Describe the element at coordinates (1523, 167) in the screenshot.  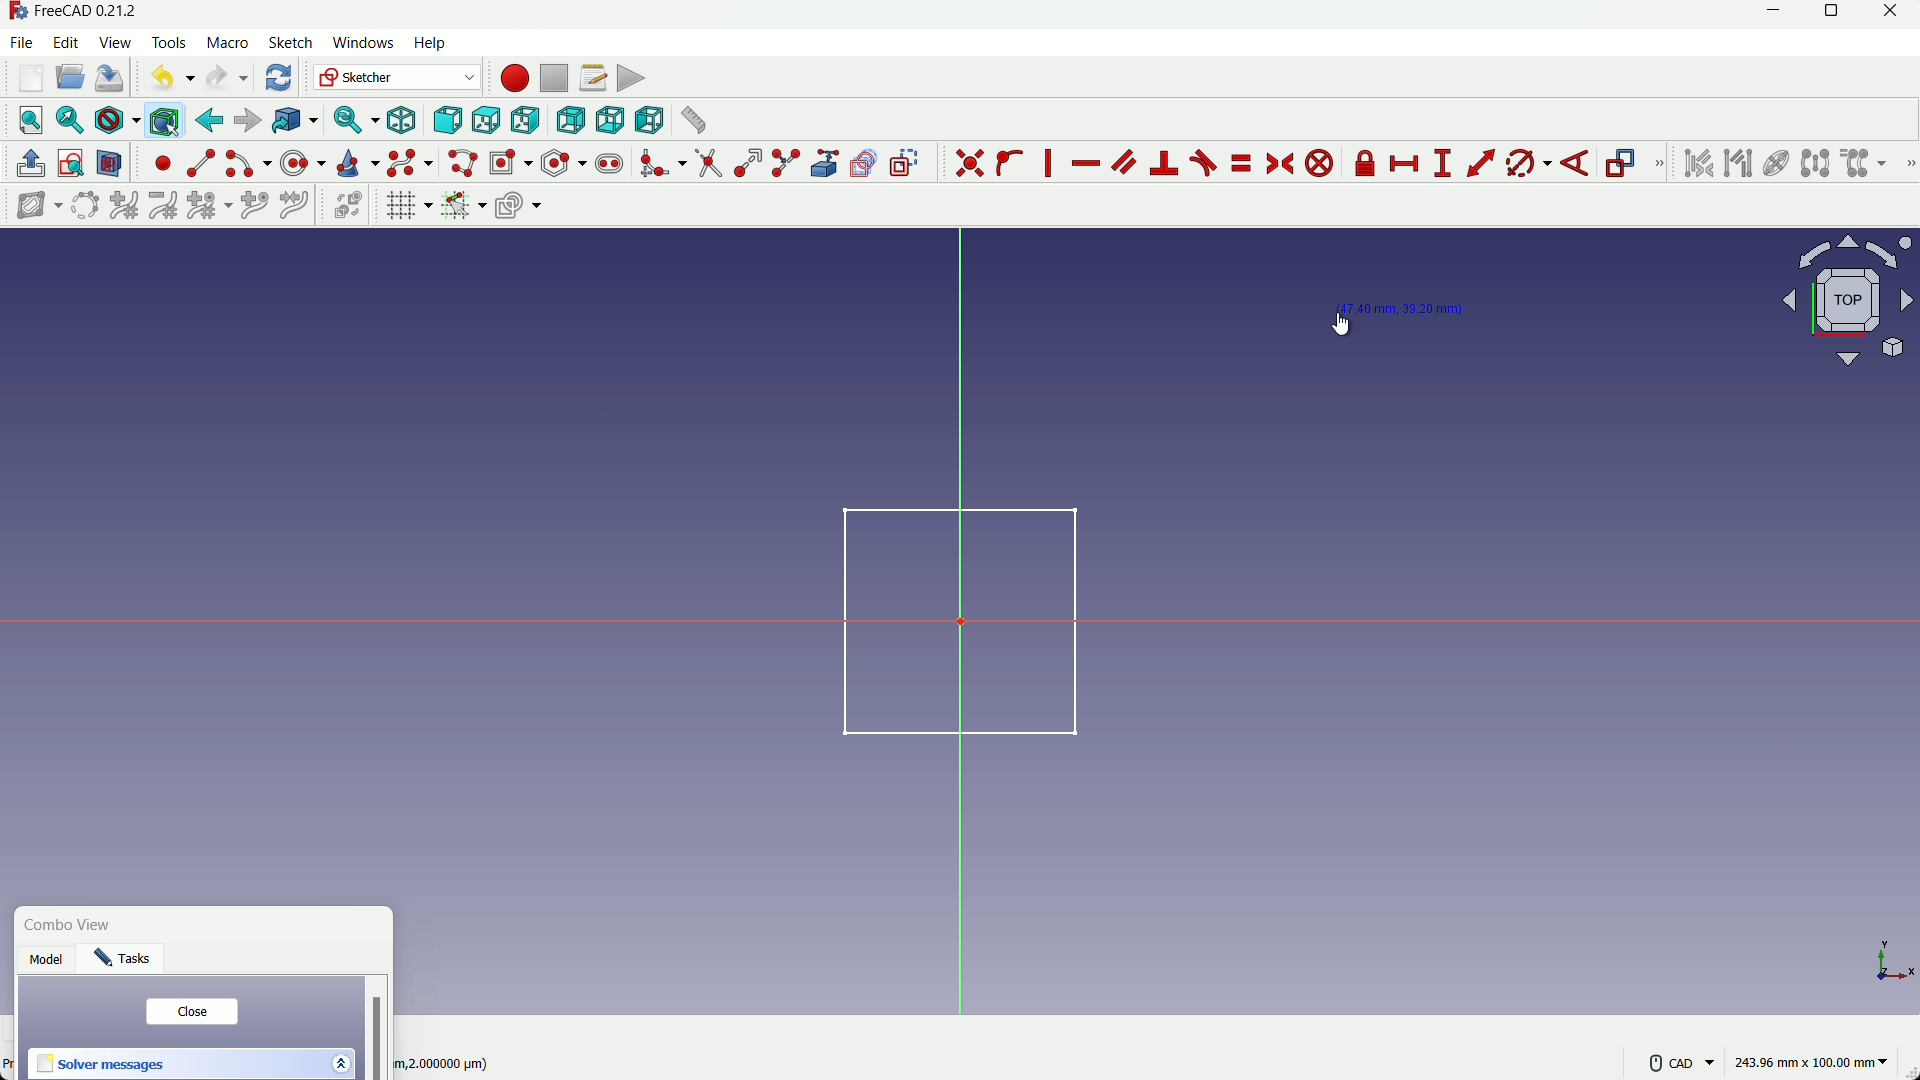
I see `constraint arc or circle` at that location.